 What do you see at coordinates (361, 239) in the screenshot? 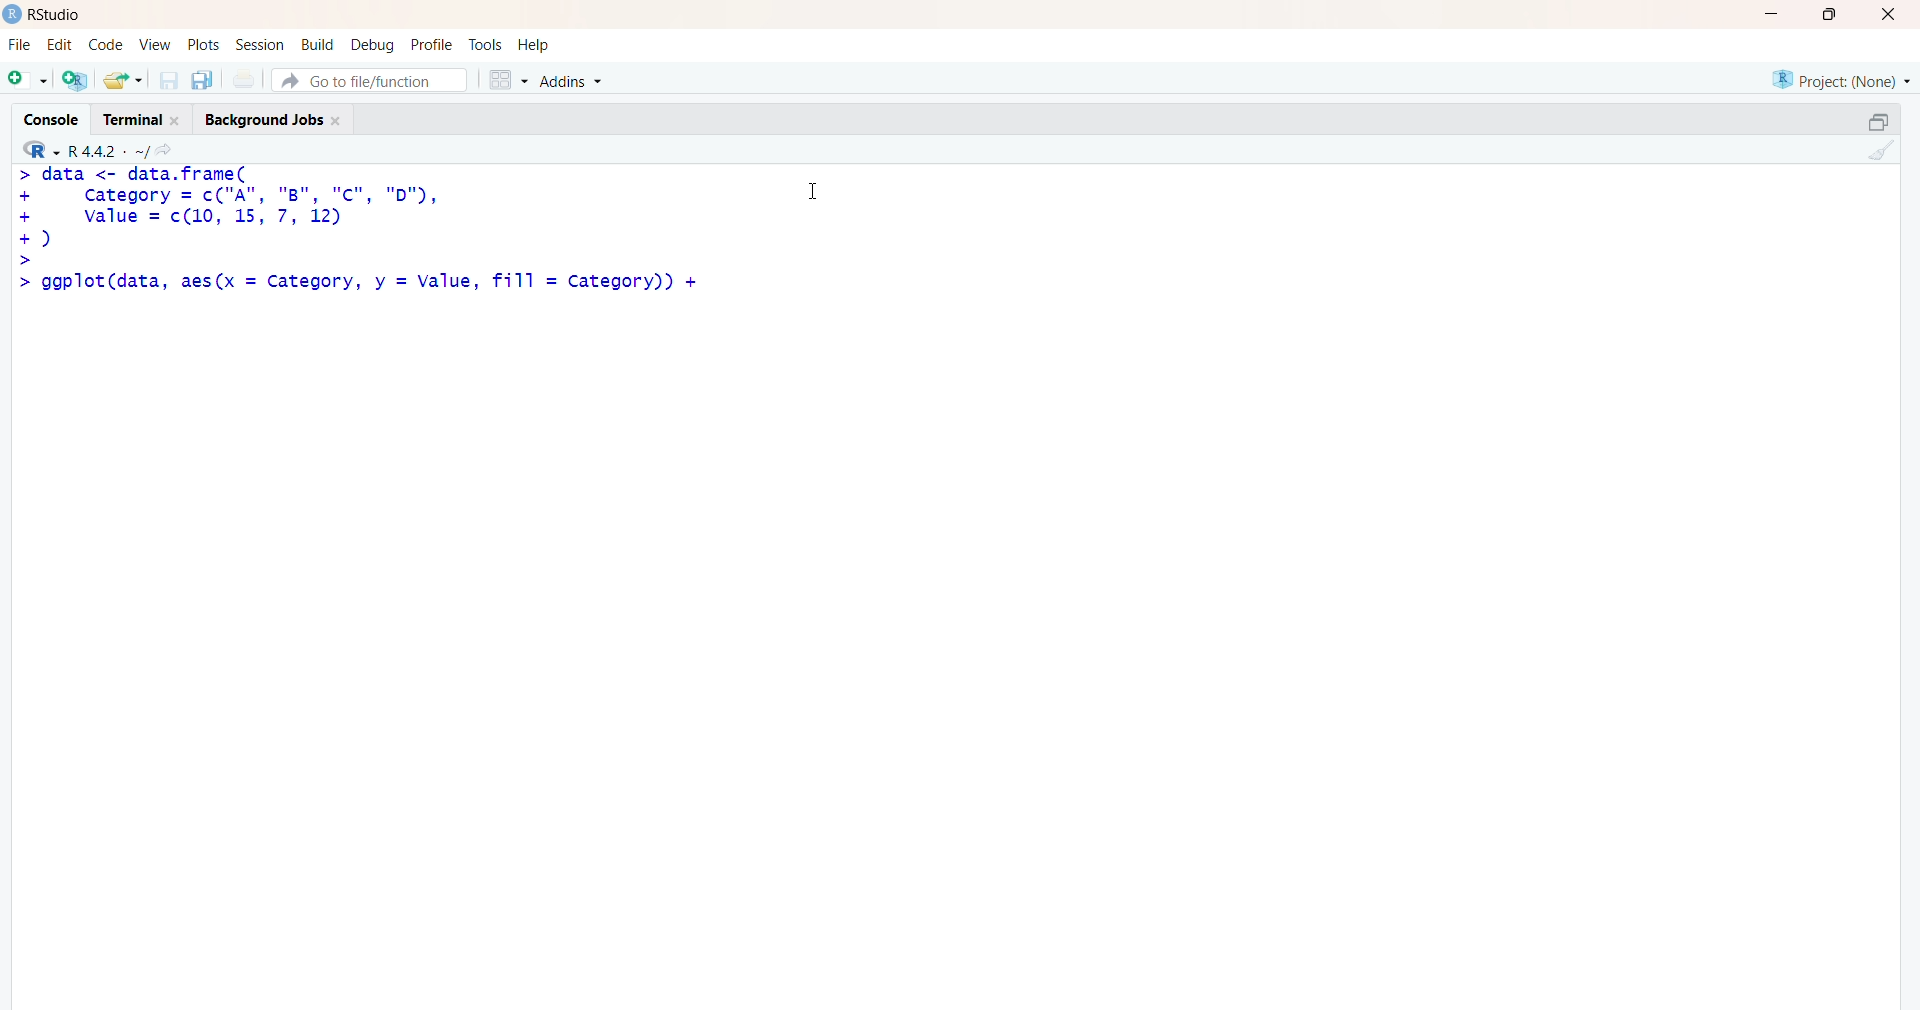
I see `code - > data <- data.frame(+ category = c("A", "B", "Cc", "D"),+ value = c(10 12)© asic>> ggplot(data, aes(x = Category, y = Value, fill = category))` at bounding box center [361, 239].